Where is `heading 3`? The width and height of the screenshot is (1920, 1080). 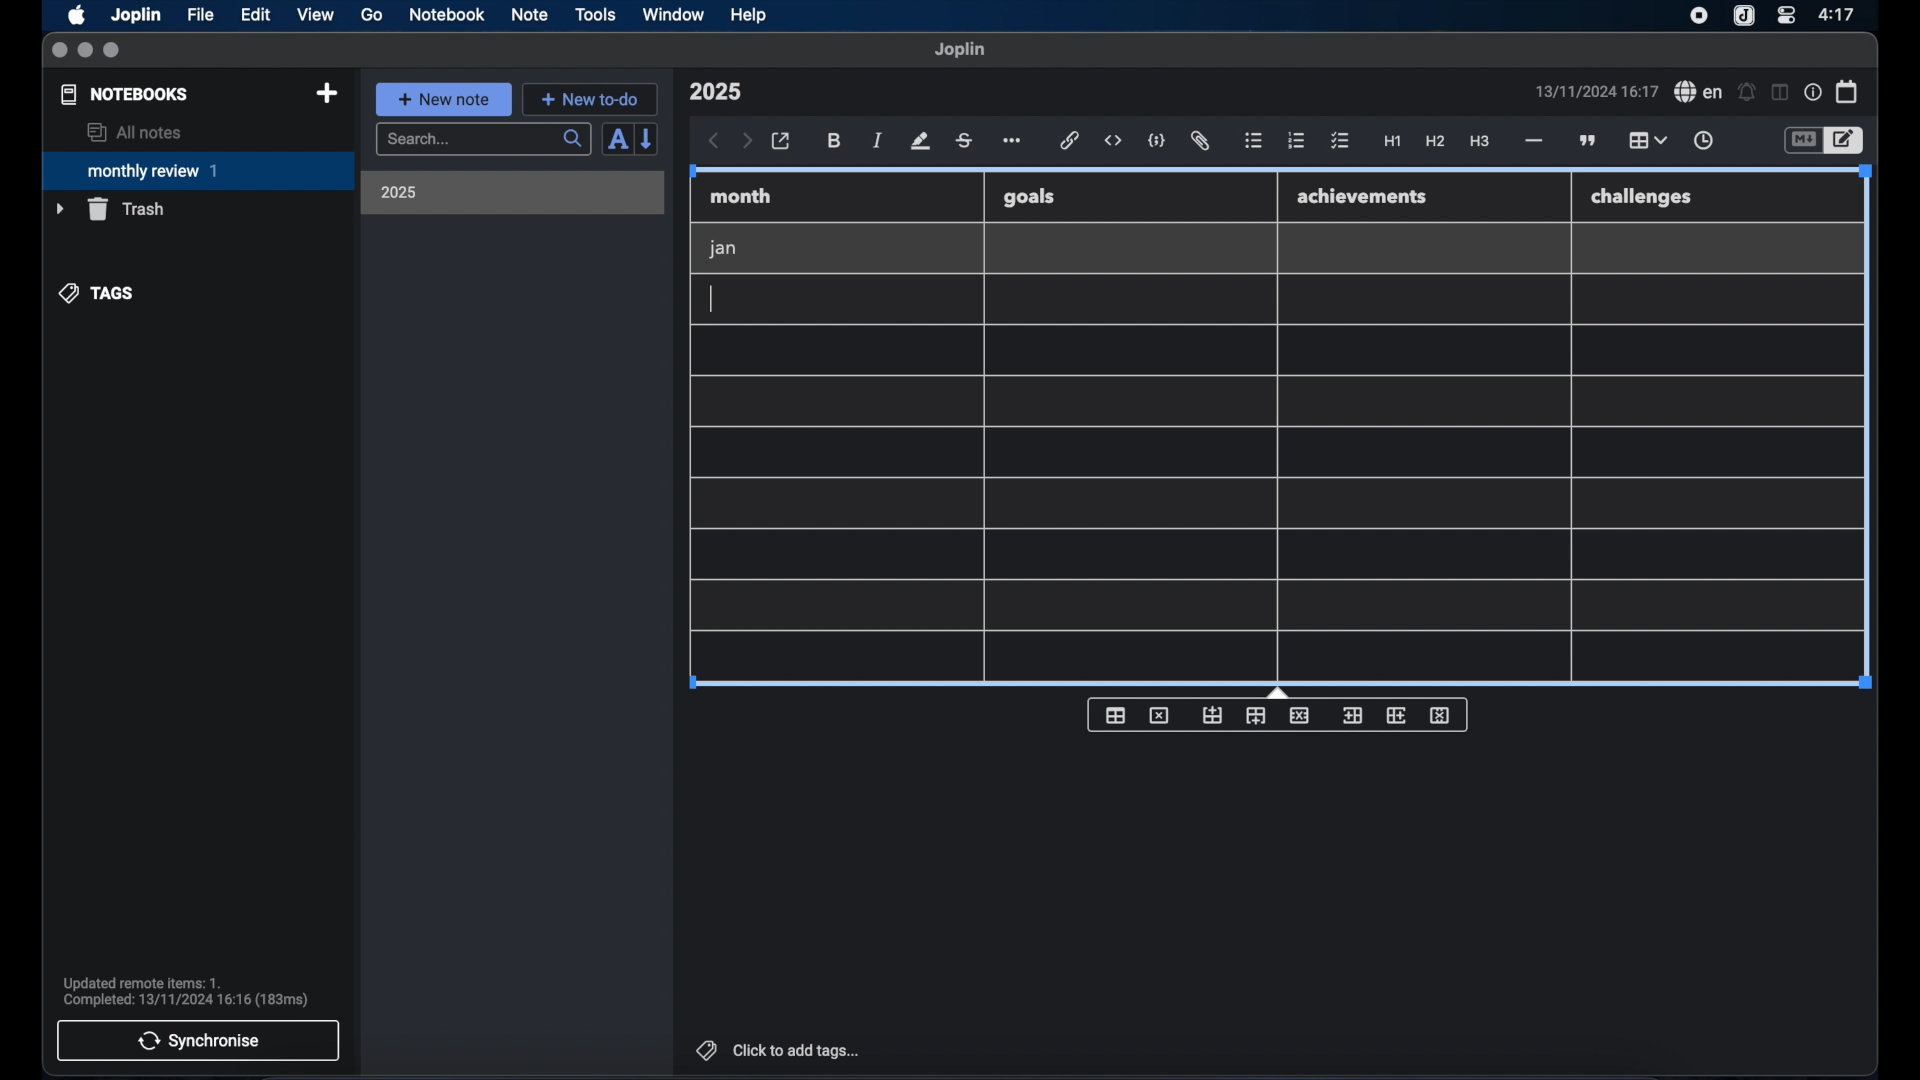 heading 3 is located at coordinates (1479, 142).